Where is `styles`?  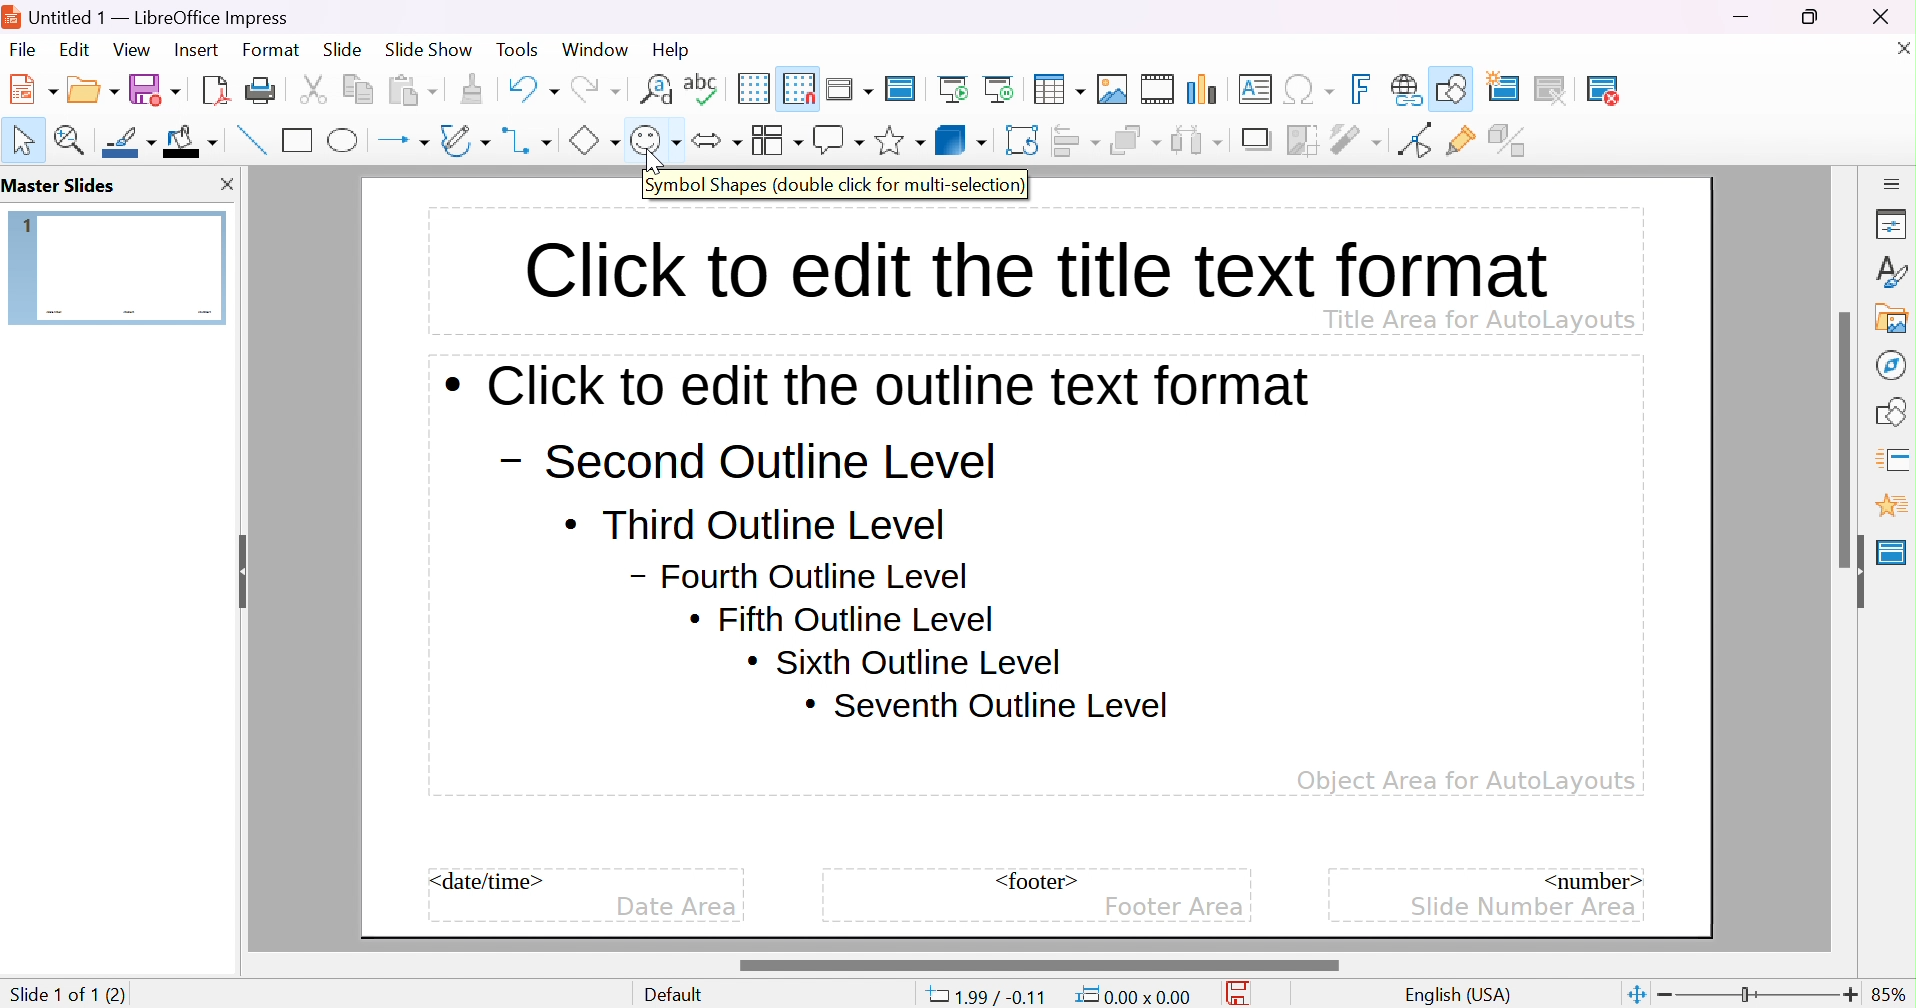
styles is located at coordinates (1893, 271).